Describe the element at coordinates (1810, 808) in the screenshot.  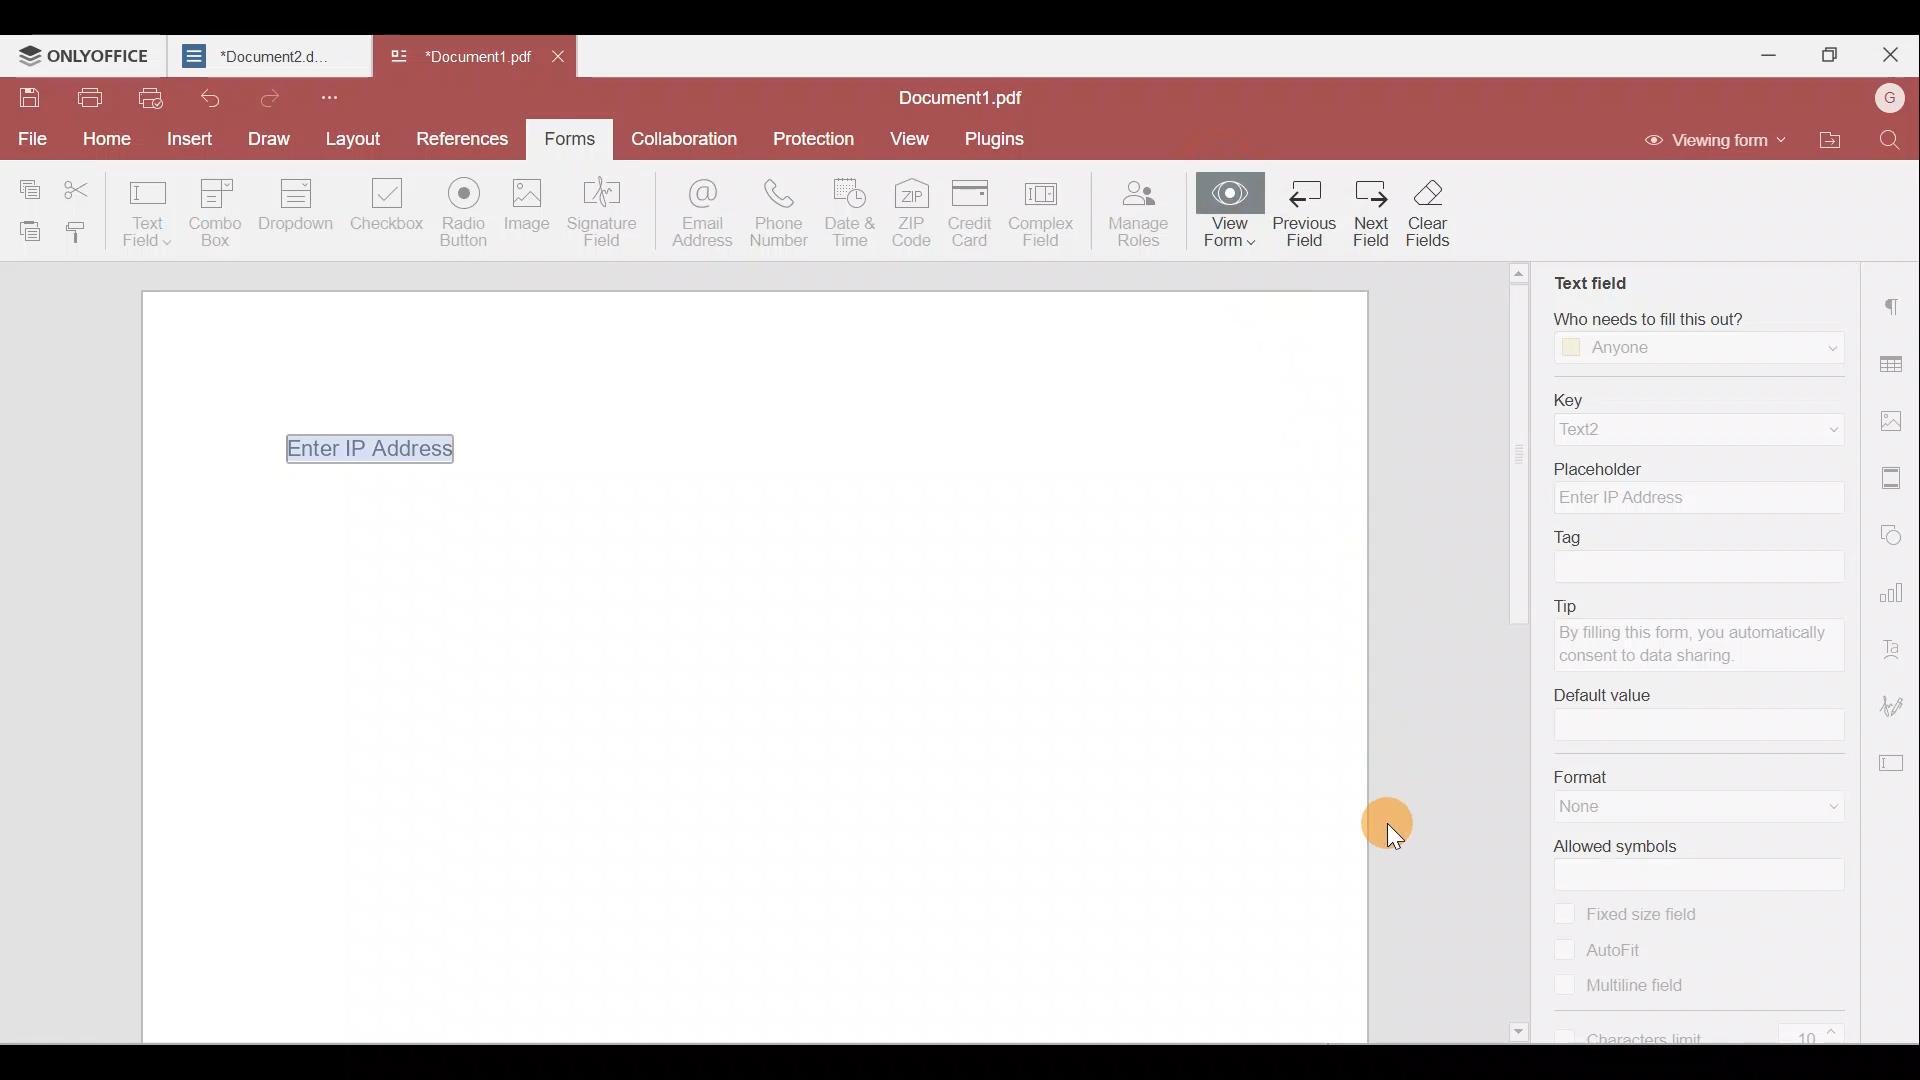
I see `Format dropdown` at that location.